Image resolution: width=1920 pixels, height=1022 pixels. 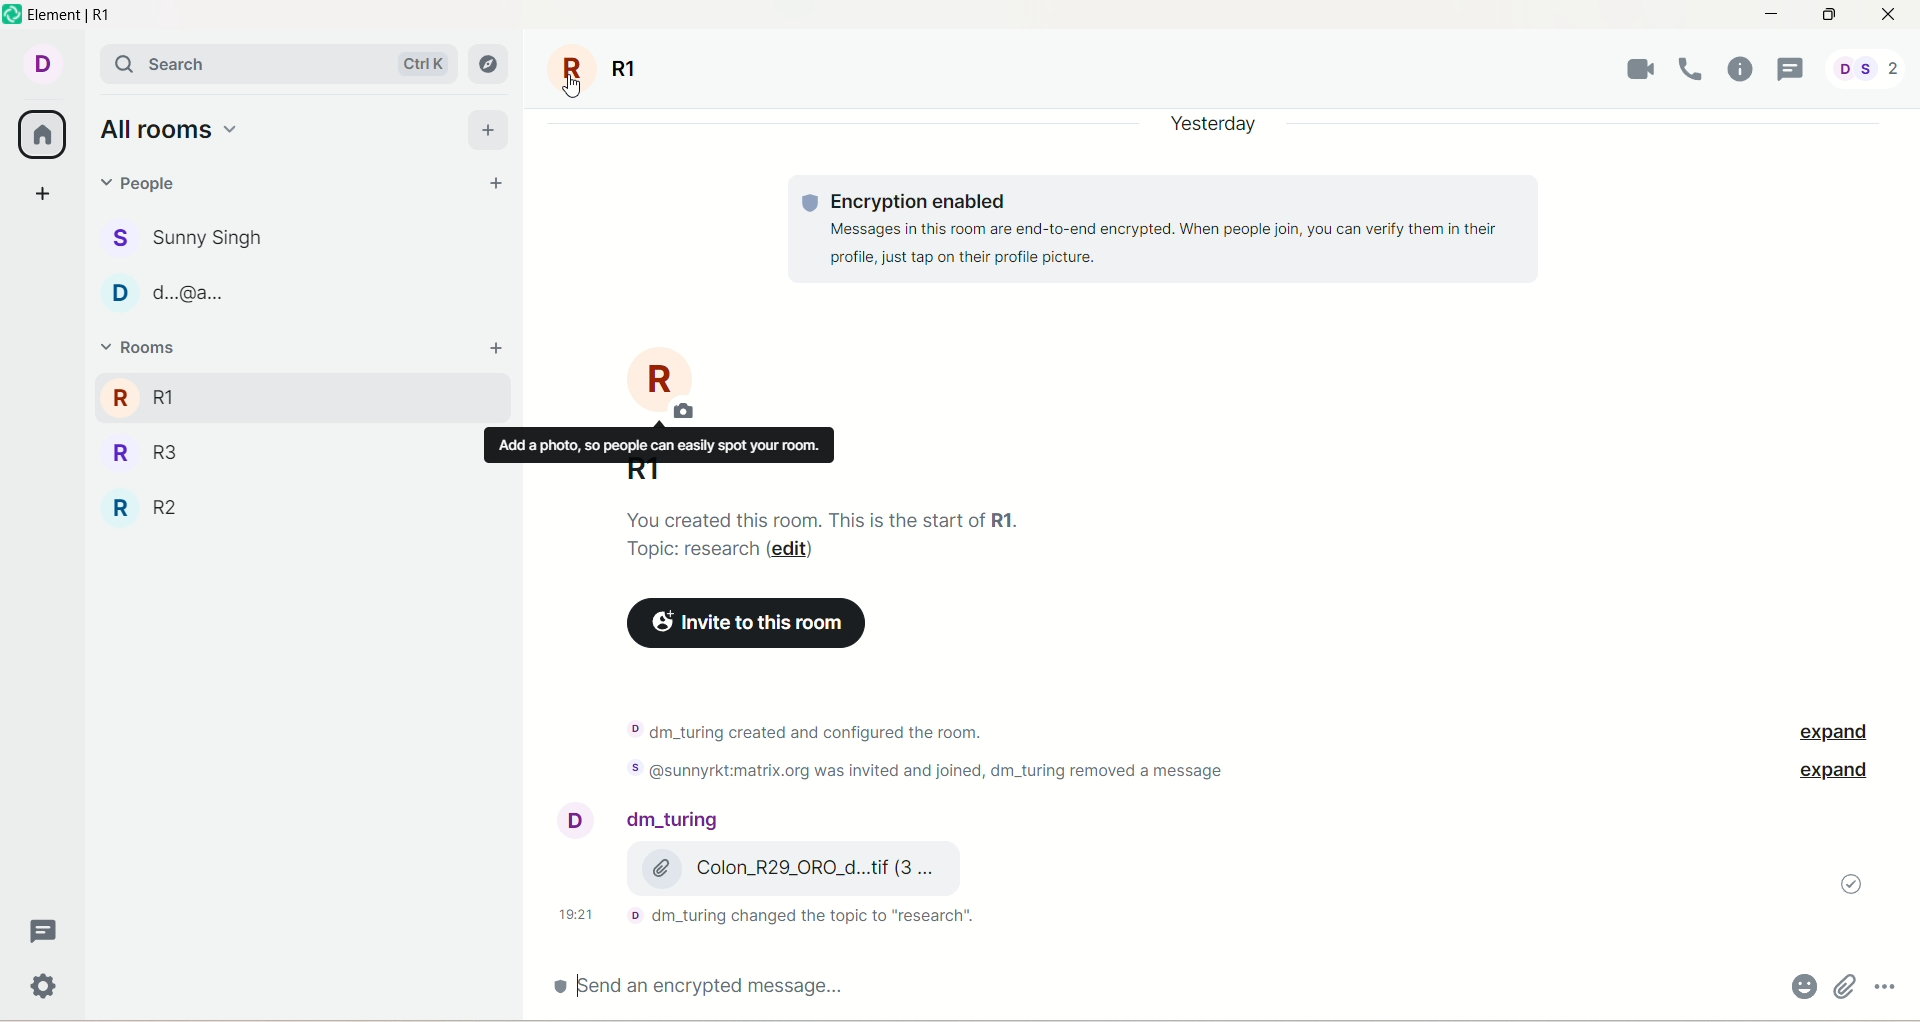 I want to click on all room, so click(x=40, y=136).